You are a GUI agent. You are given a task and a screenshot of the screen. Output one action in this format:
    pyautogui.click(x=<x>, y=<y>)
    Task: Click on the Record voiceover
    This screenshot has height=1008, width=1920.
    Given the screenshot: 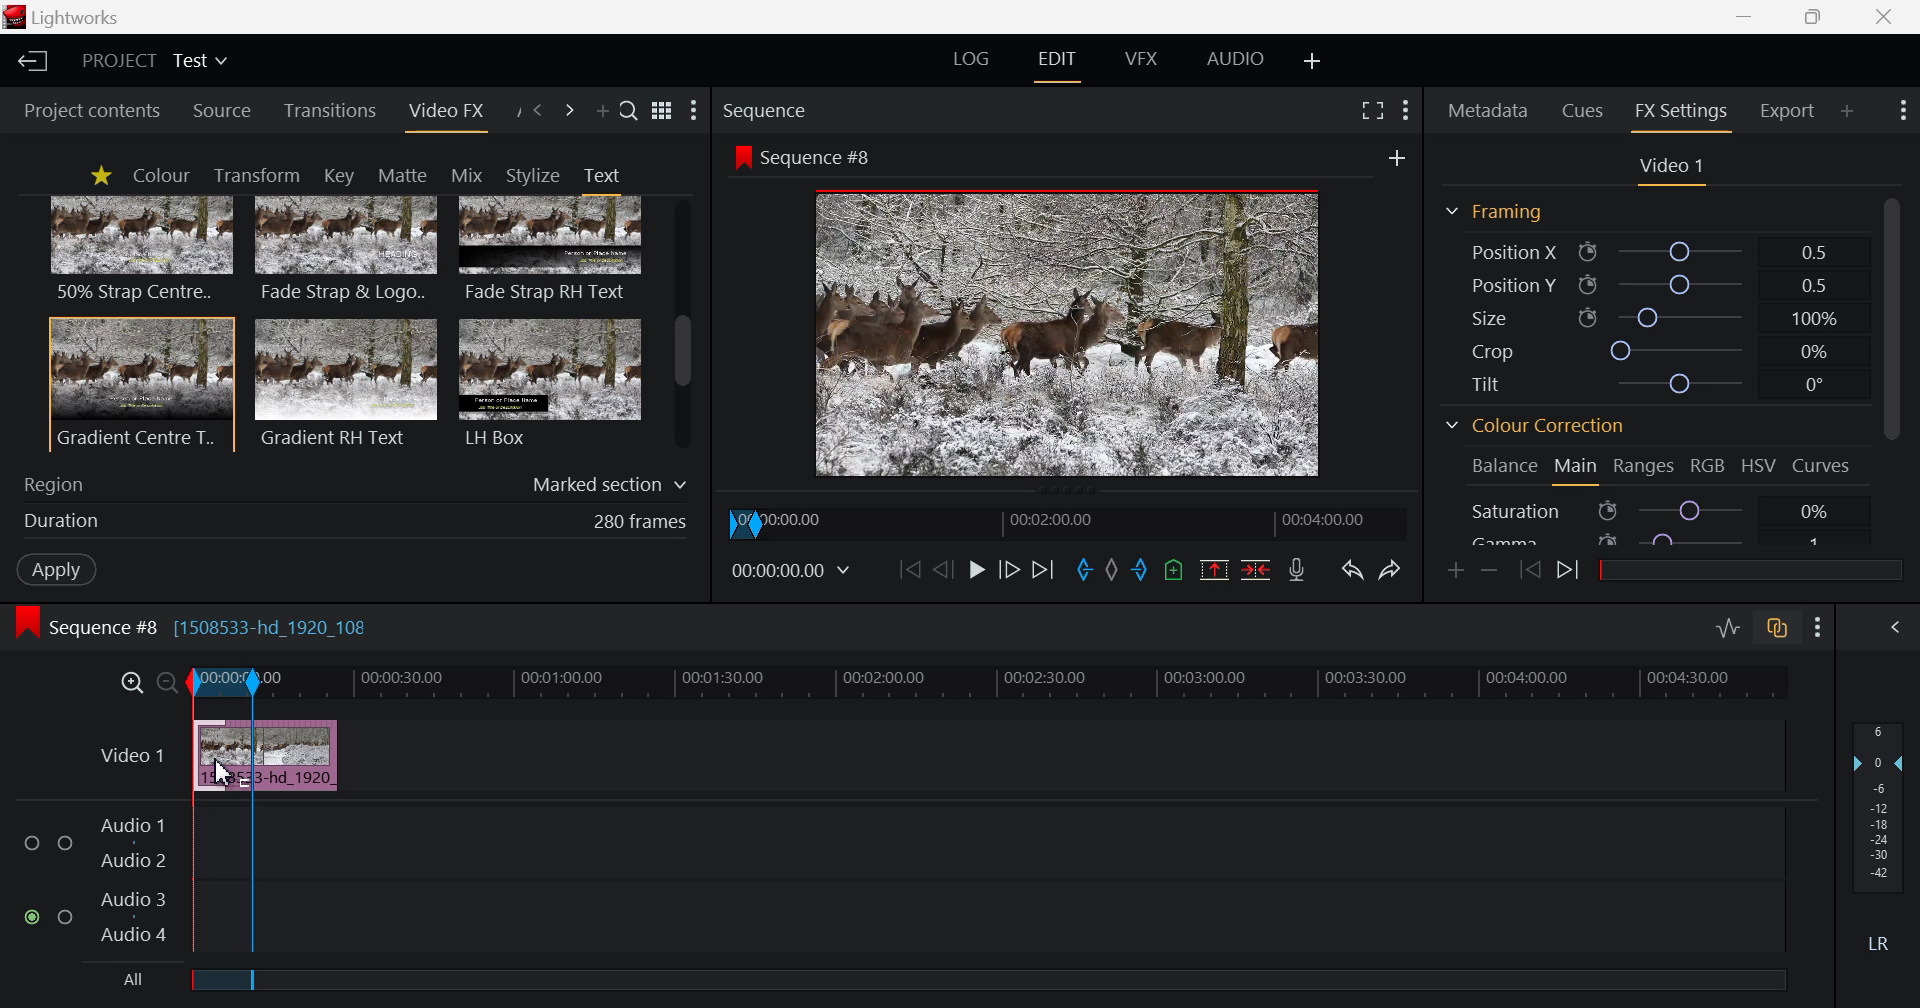 What is the action you would take?
    pyautogui.click(x=1296, y=572)
    